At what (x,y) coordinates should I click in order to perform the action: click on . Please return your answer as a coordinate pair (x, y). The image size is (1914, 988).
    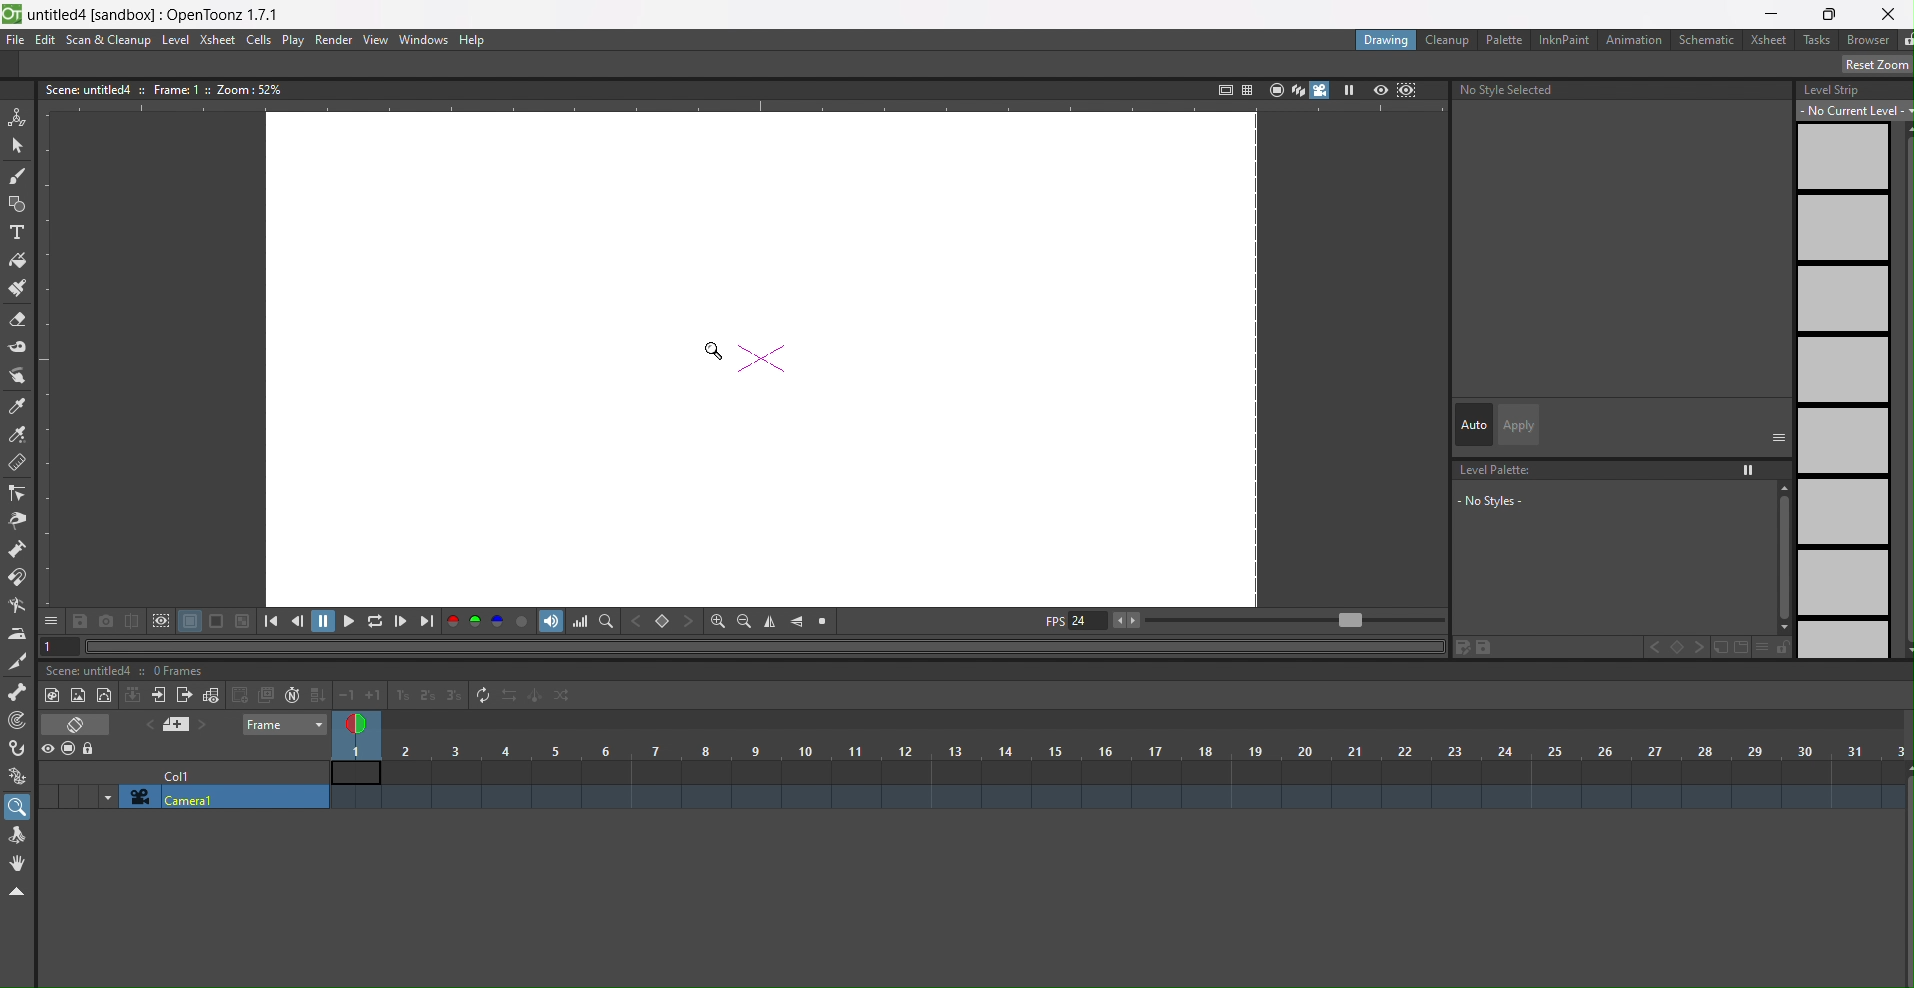
    Looking at the image, I should click on (827, 622).